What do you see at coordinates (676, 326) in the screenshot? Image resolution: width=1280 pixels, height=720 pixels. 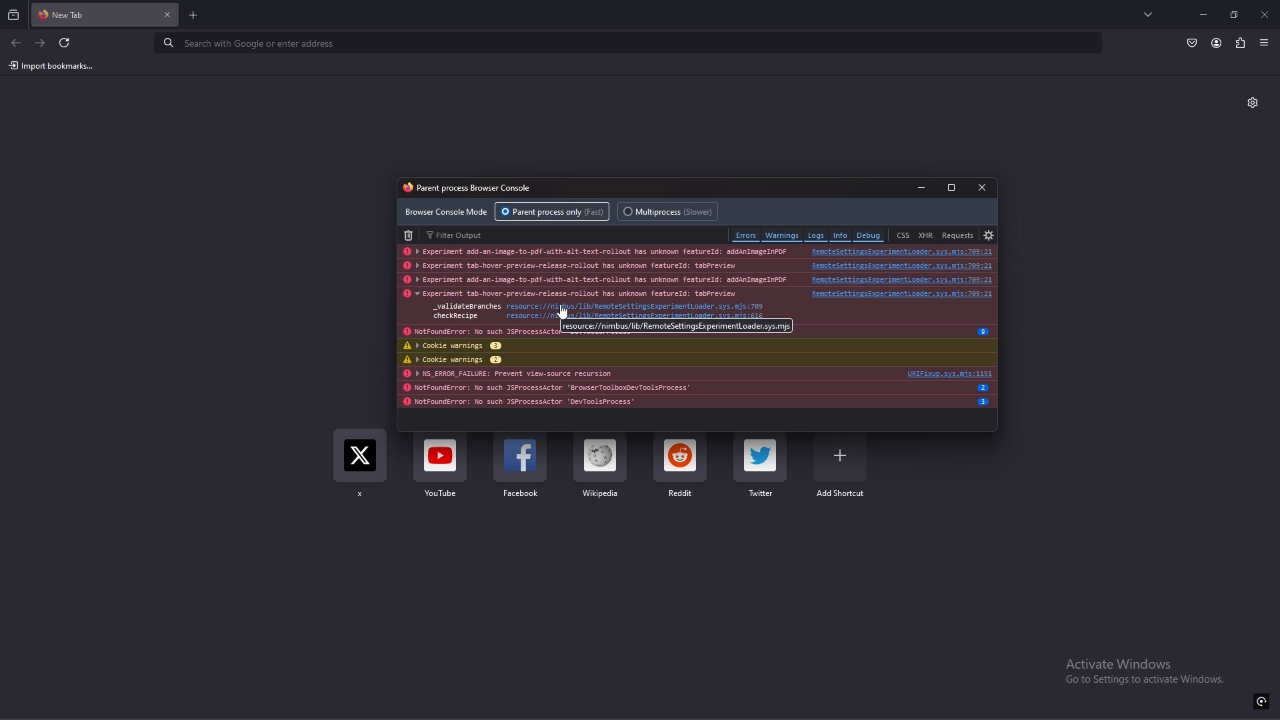 I see `tooltip` at bounding box center [676, 326].